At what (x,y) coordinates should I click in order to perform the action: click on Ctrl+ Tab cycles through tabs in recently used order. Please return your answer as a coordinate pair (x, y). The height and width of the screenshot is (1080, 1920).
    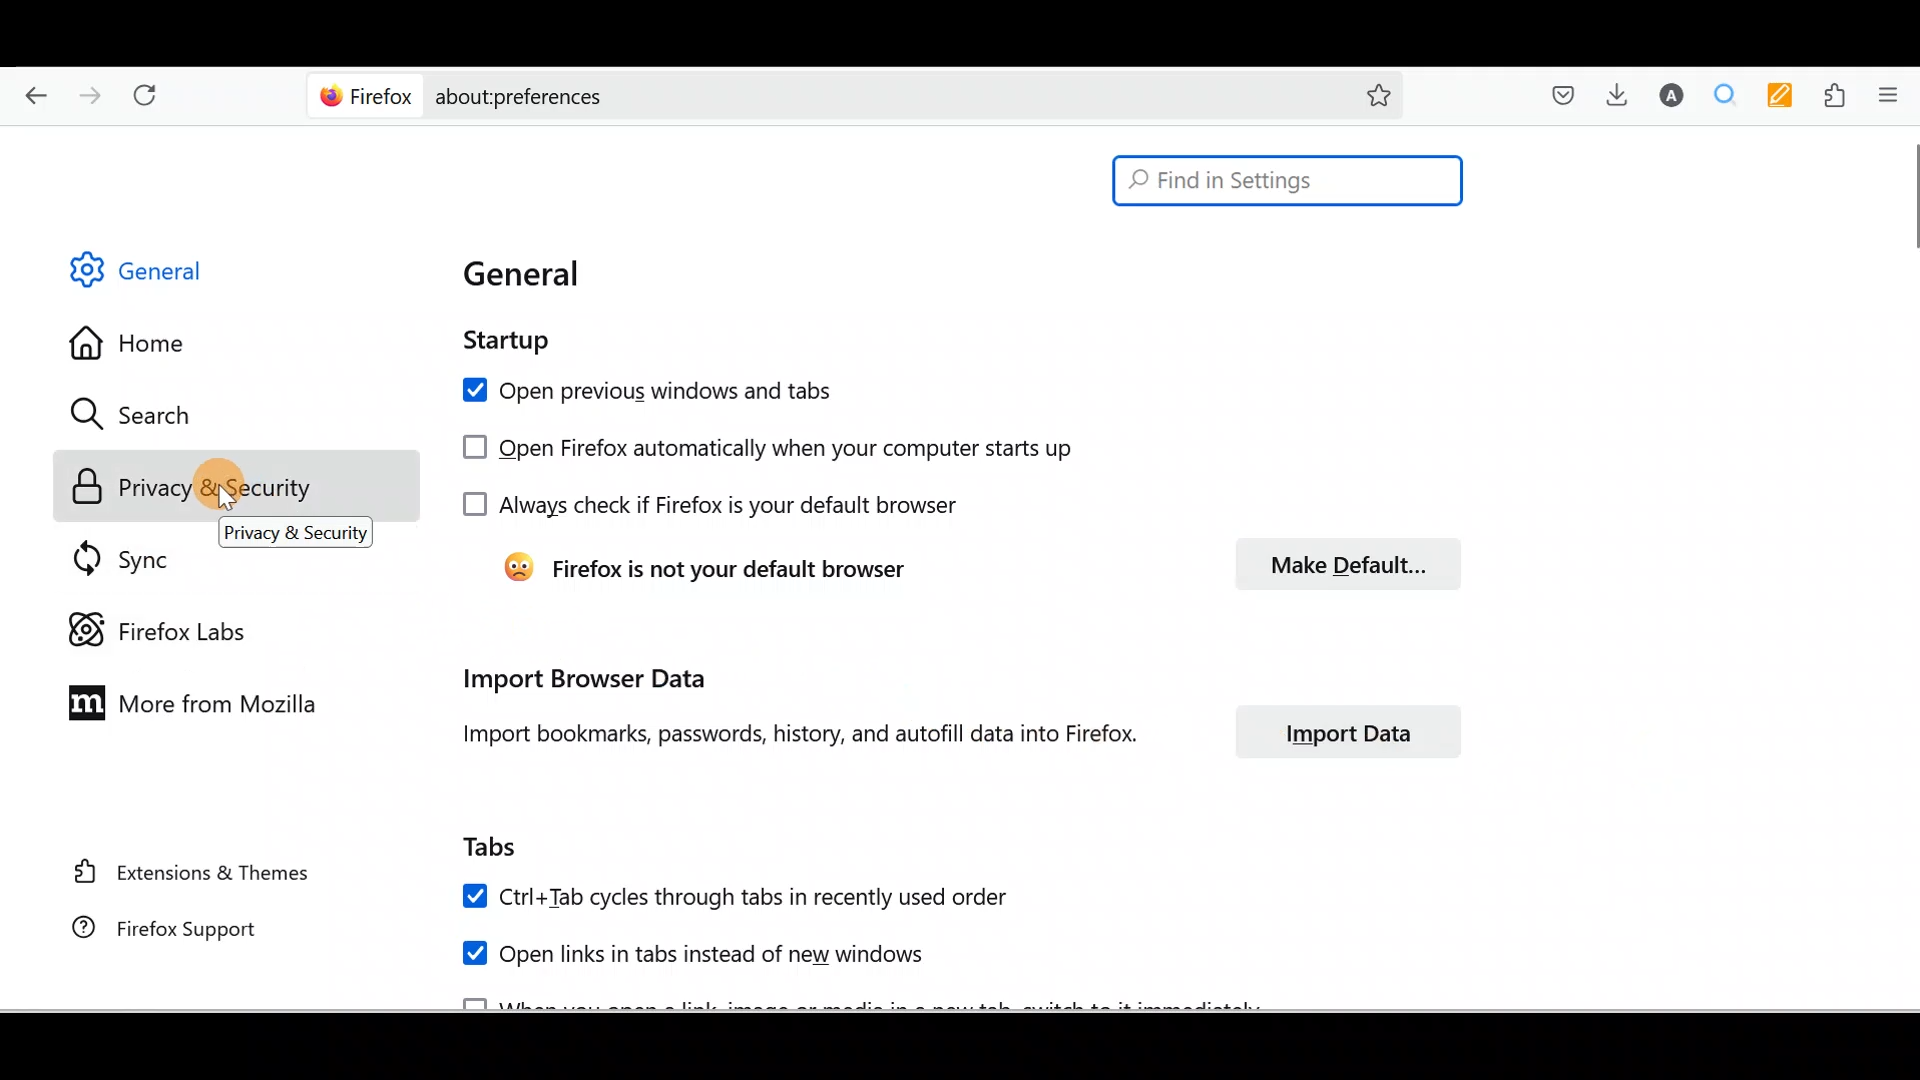
    Looking at the image, I should click on (747, 895).